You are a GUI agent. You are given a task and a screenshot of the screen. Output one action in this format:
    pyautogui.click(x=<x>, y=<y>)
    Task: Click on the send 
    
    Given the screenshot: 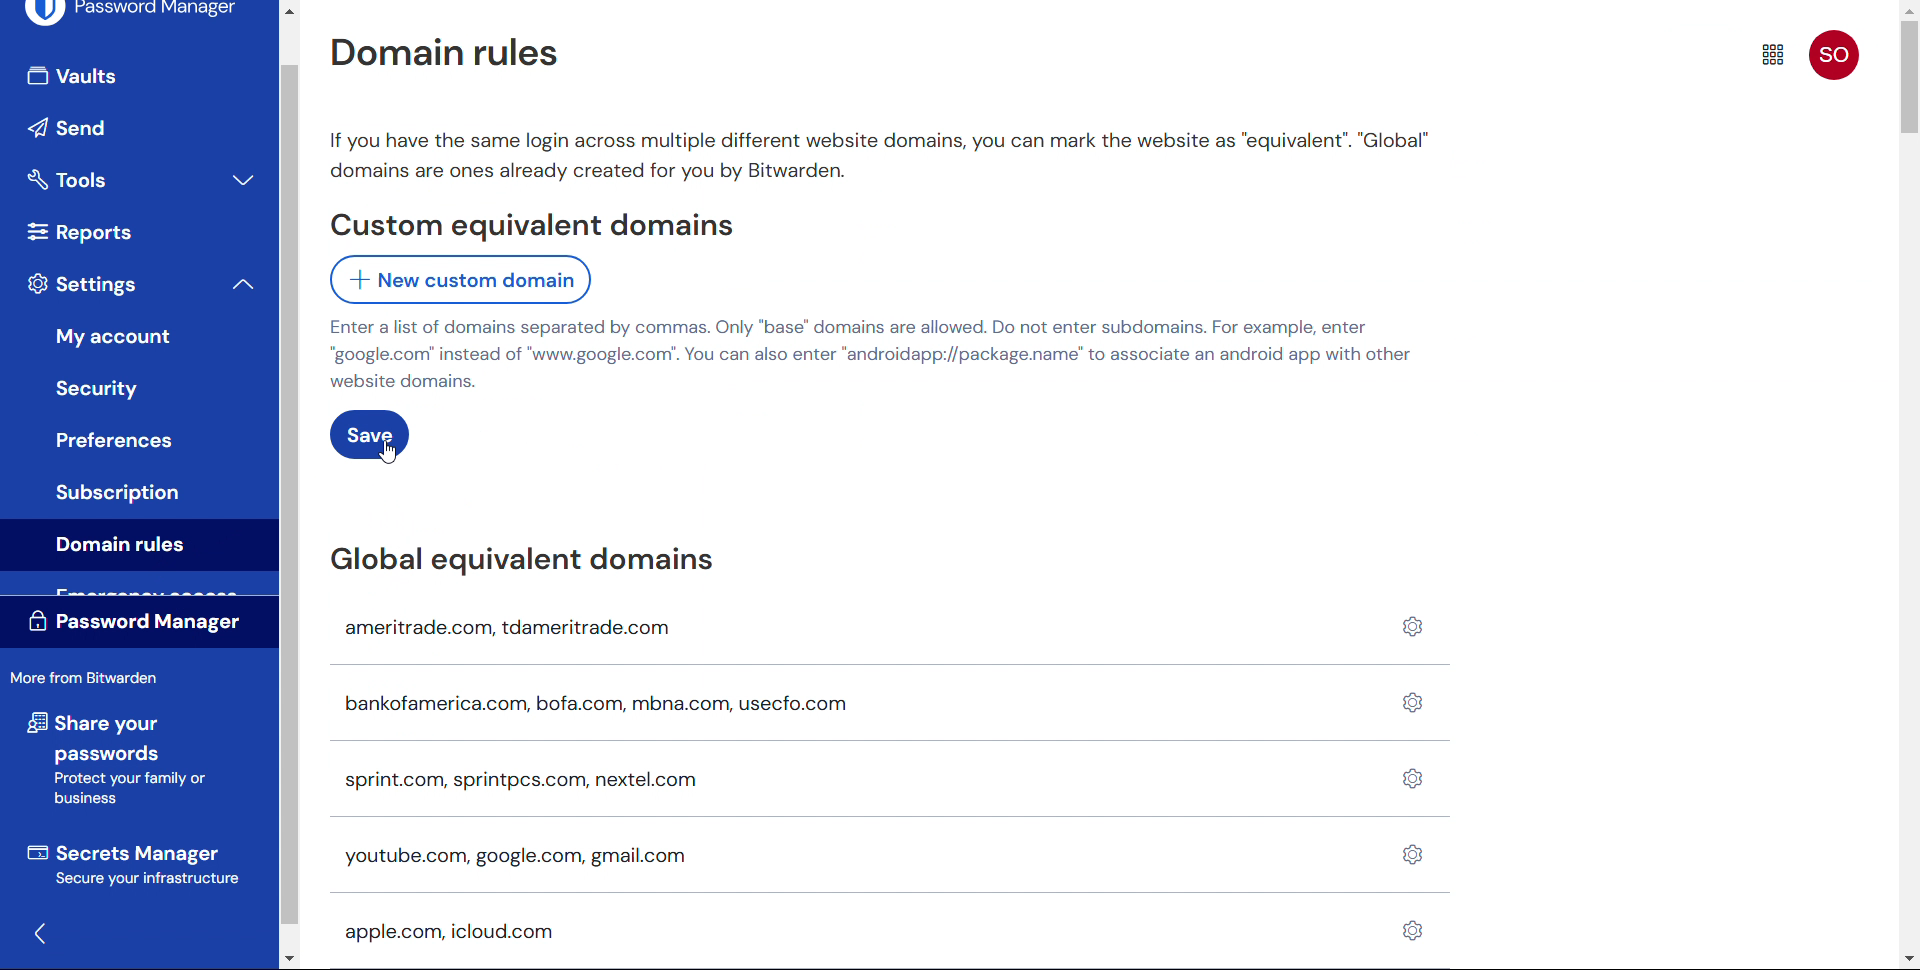 What is the action you would take?
    pyautogui.click(x=128, y=126)
    